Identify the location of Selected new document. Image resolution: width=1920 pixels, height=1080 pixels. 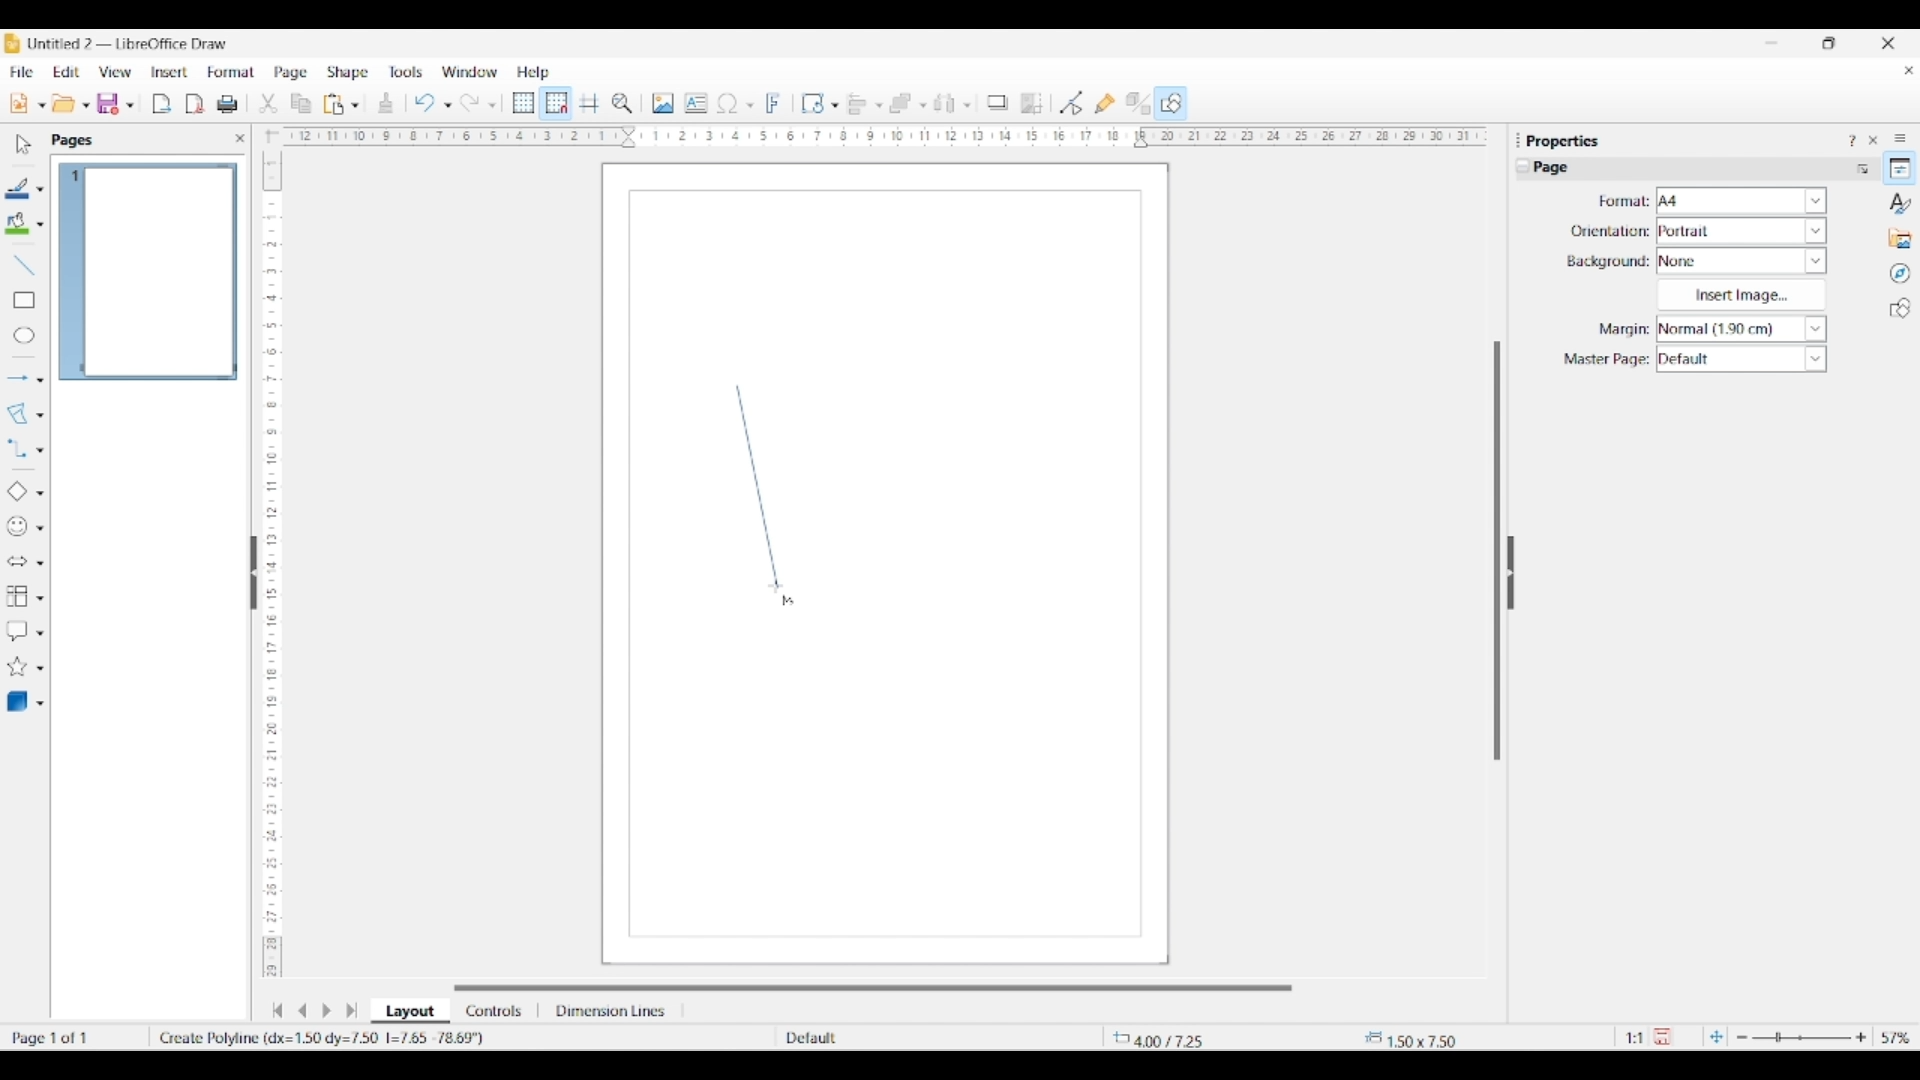
(19, 103).